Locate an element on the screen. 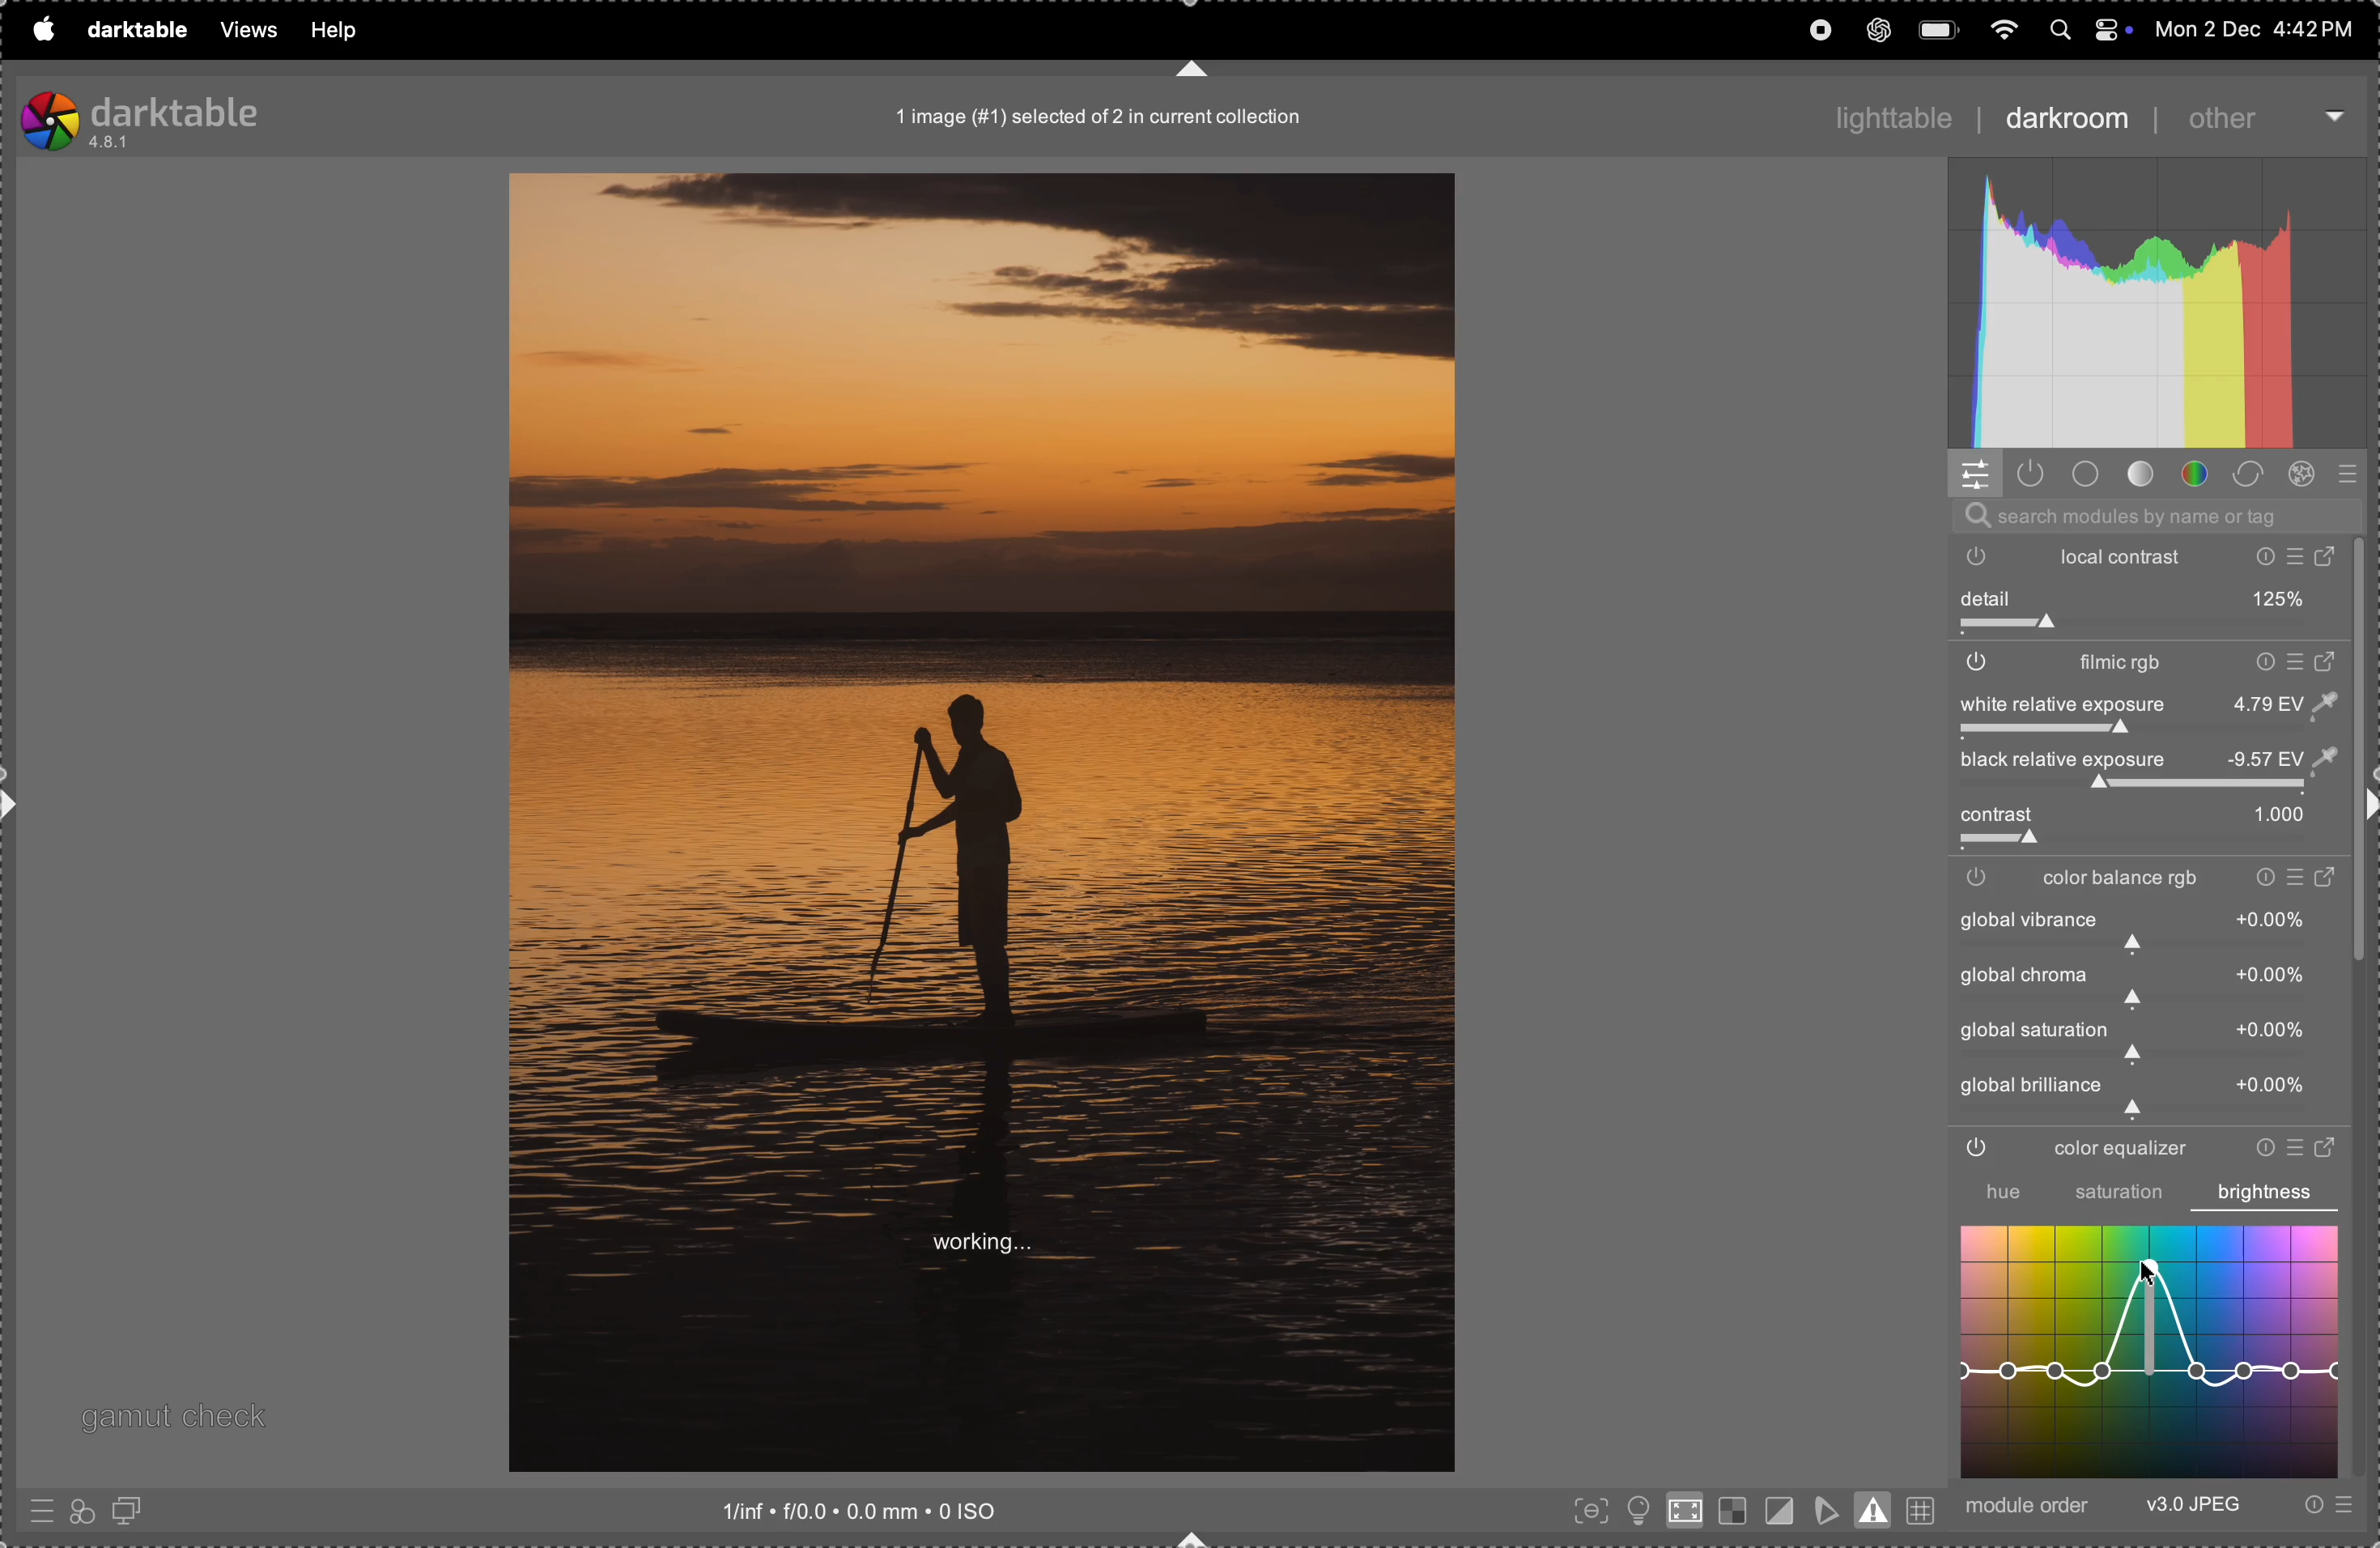 The height and width of the screenshot is (1548, 2380). toggle indication of raw exposure is located at coordinates (1729, 1512).